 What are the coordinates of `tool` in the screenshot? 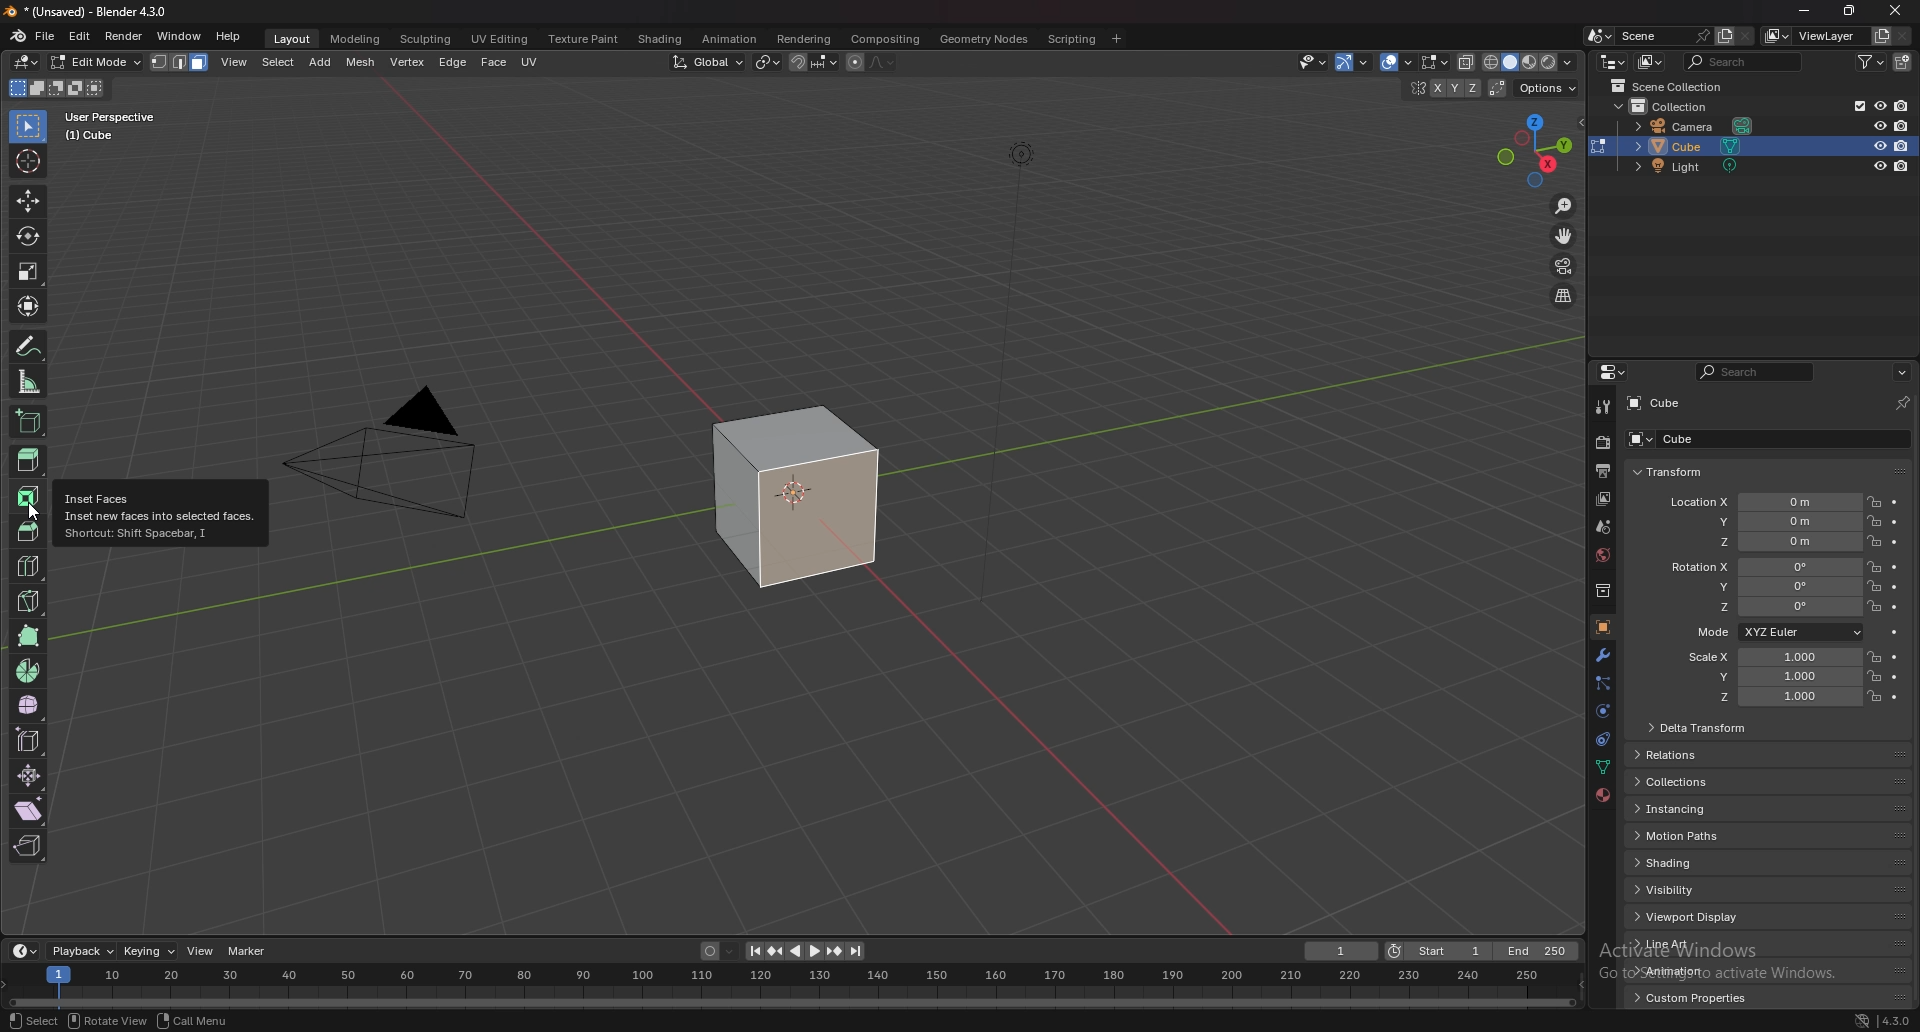 It's located at (1602, 406).